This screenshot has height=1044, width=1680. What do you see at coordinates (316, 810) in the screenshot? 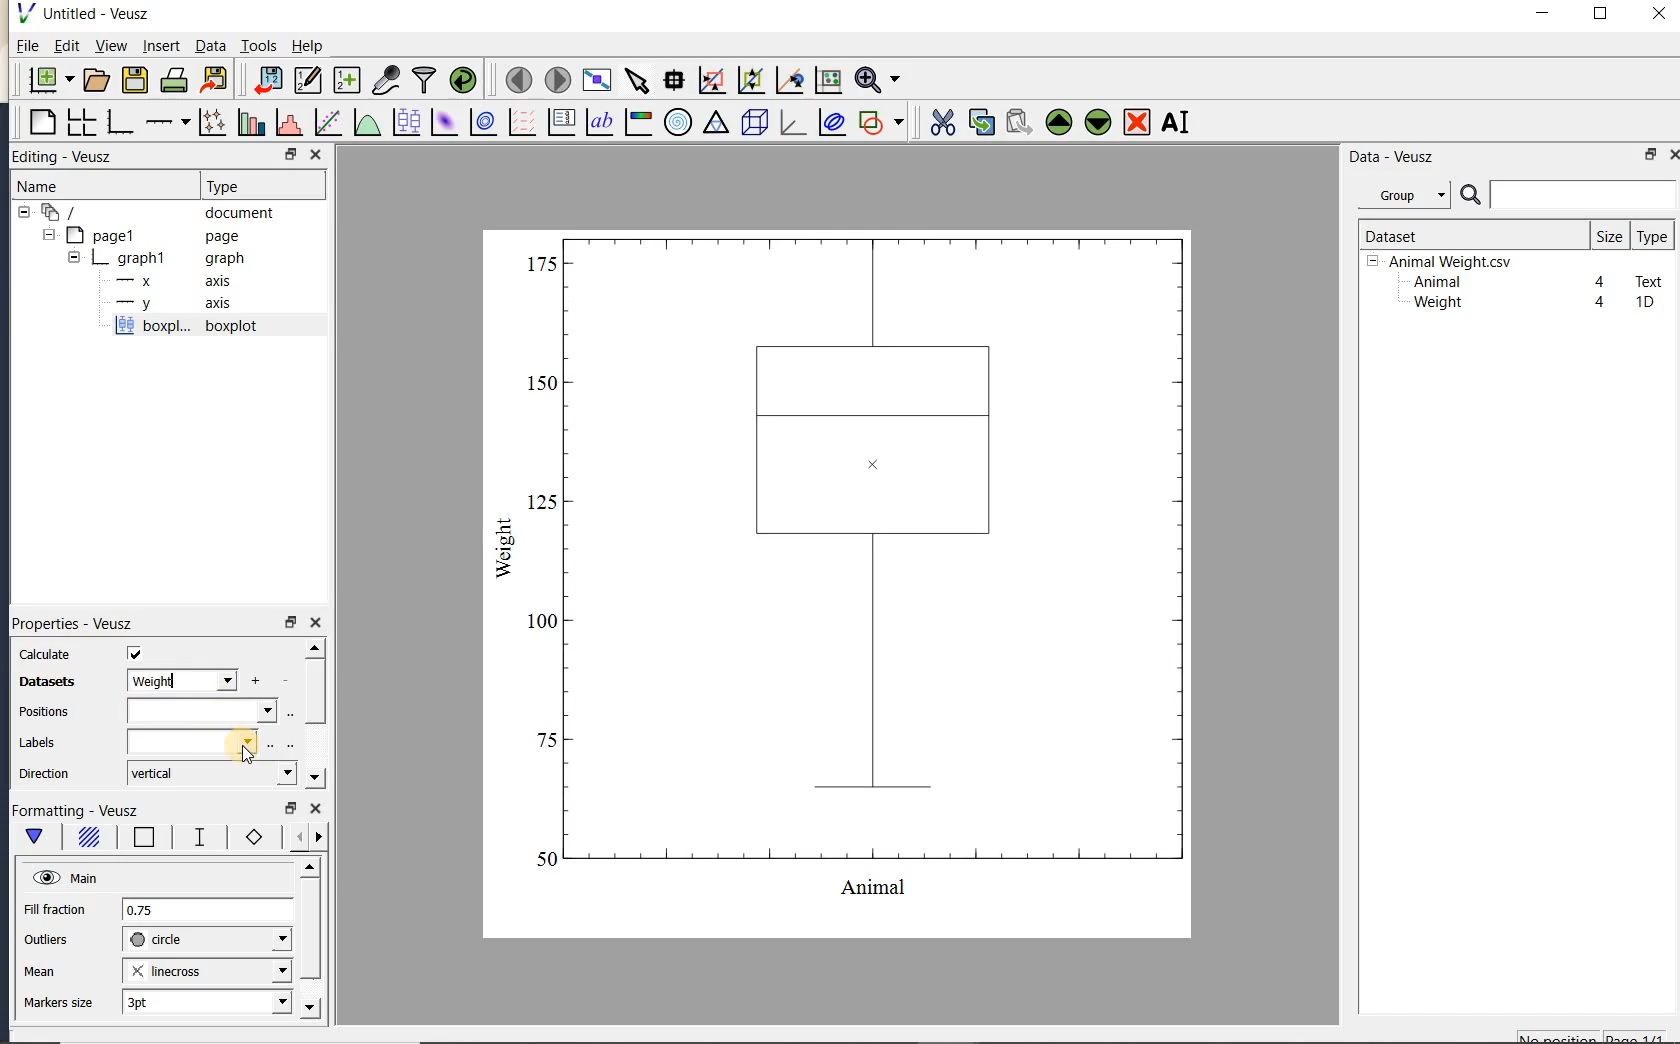
I see `close` at bounding box center [316, 810].